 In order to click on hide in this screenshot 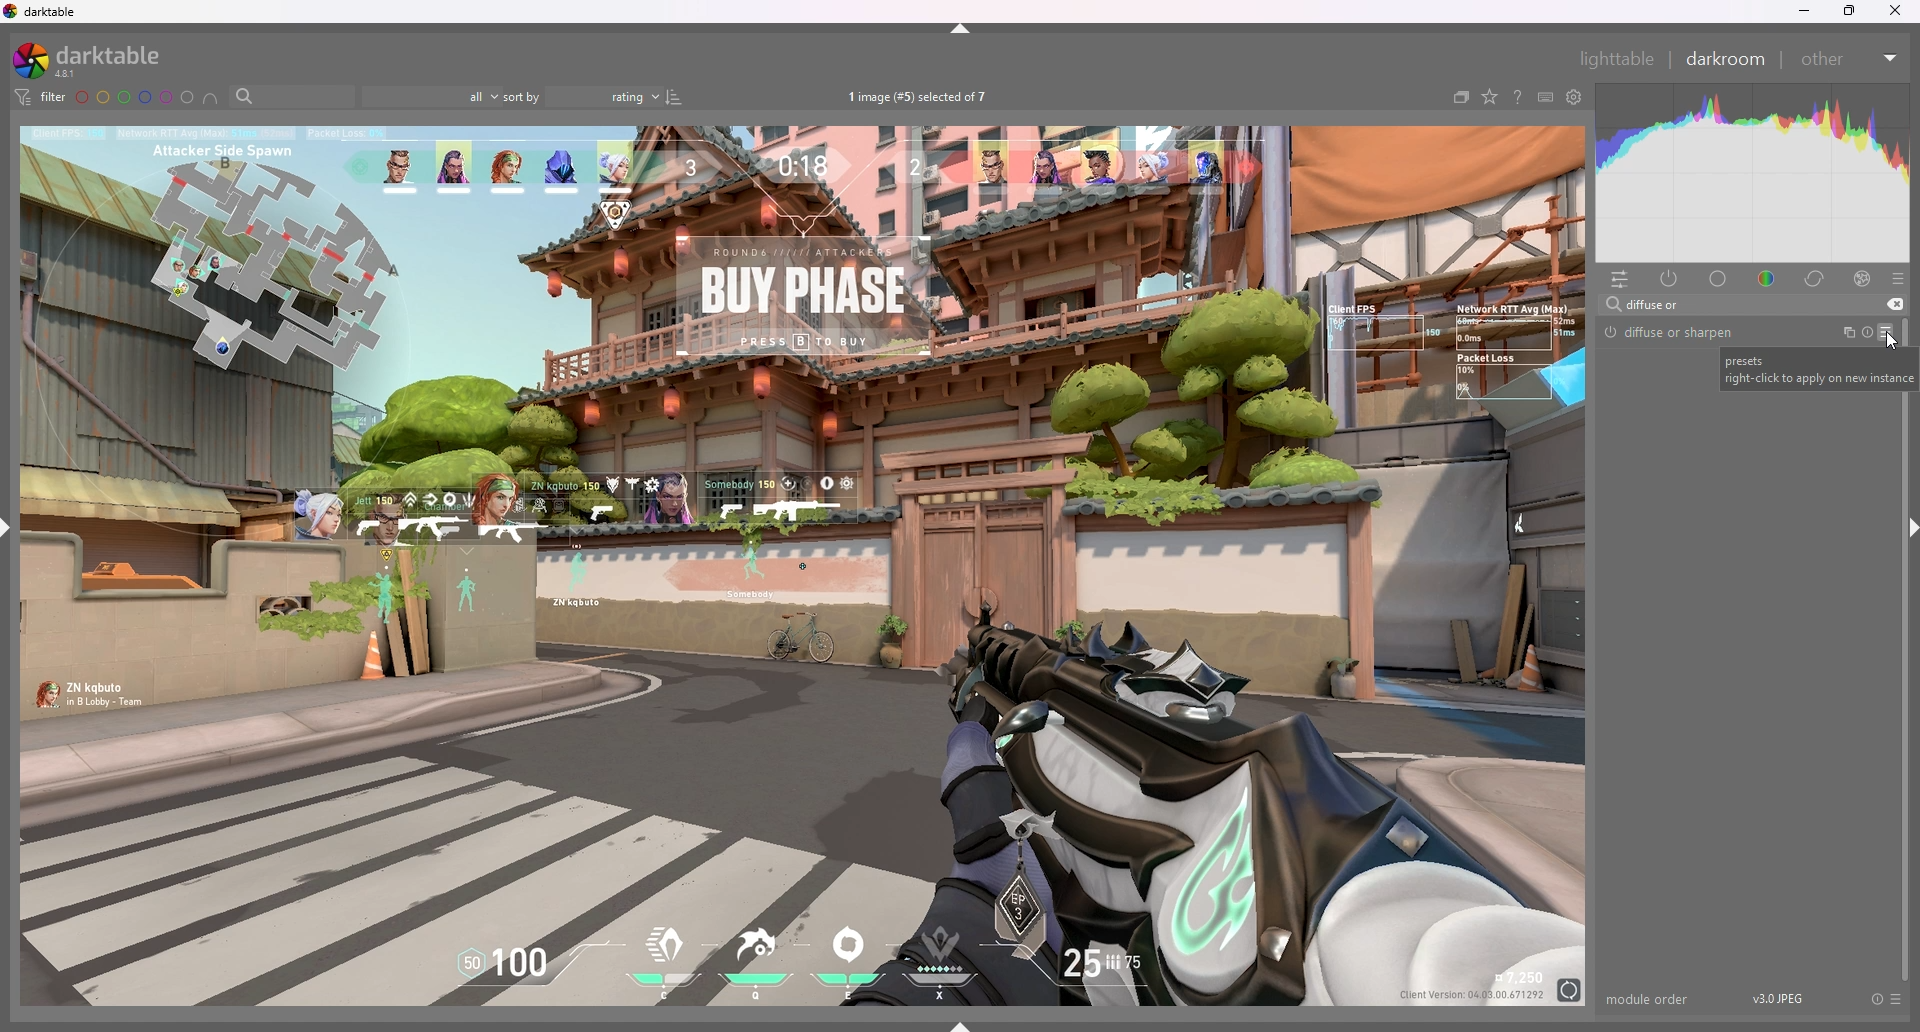, I will do `click(962, 29)`.